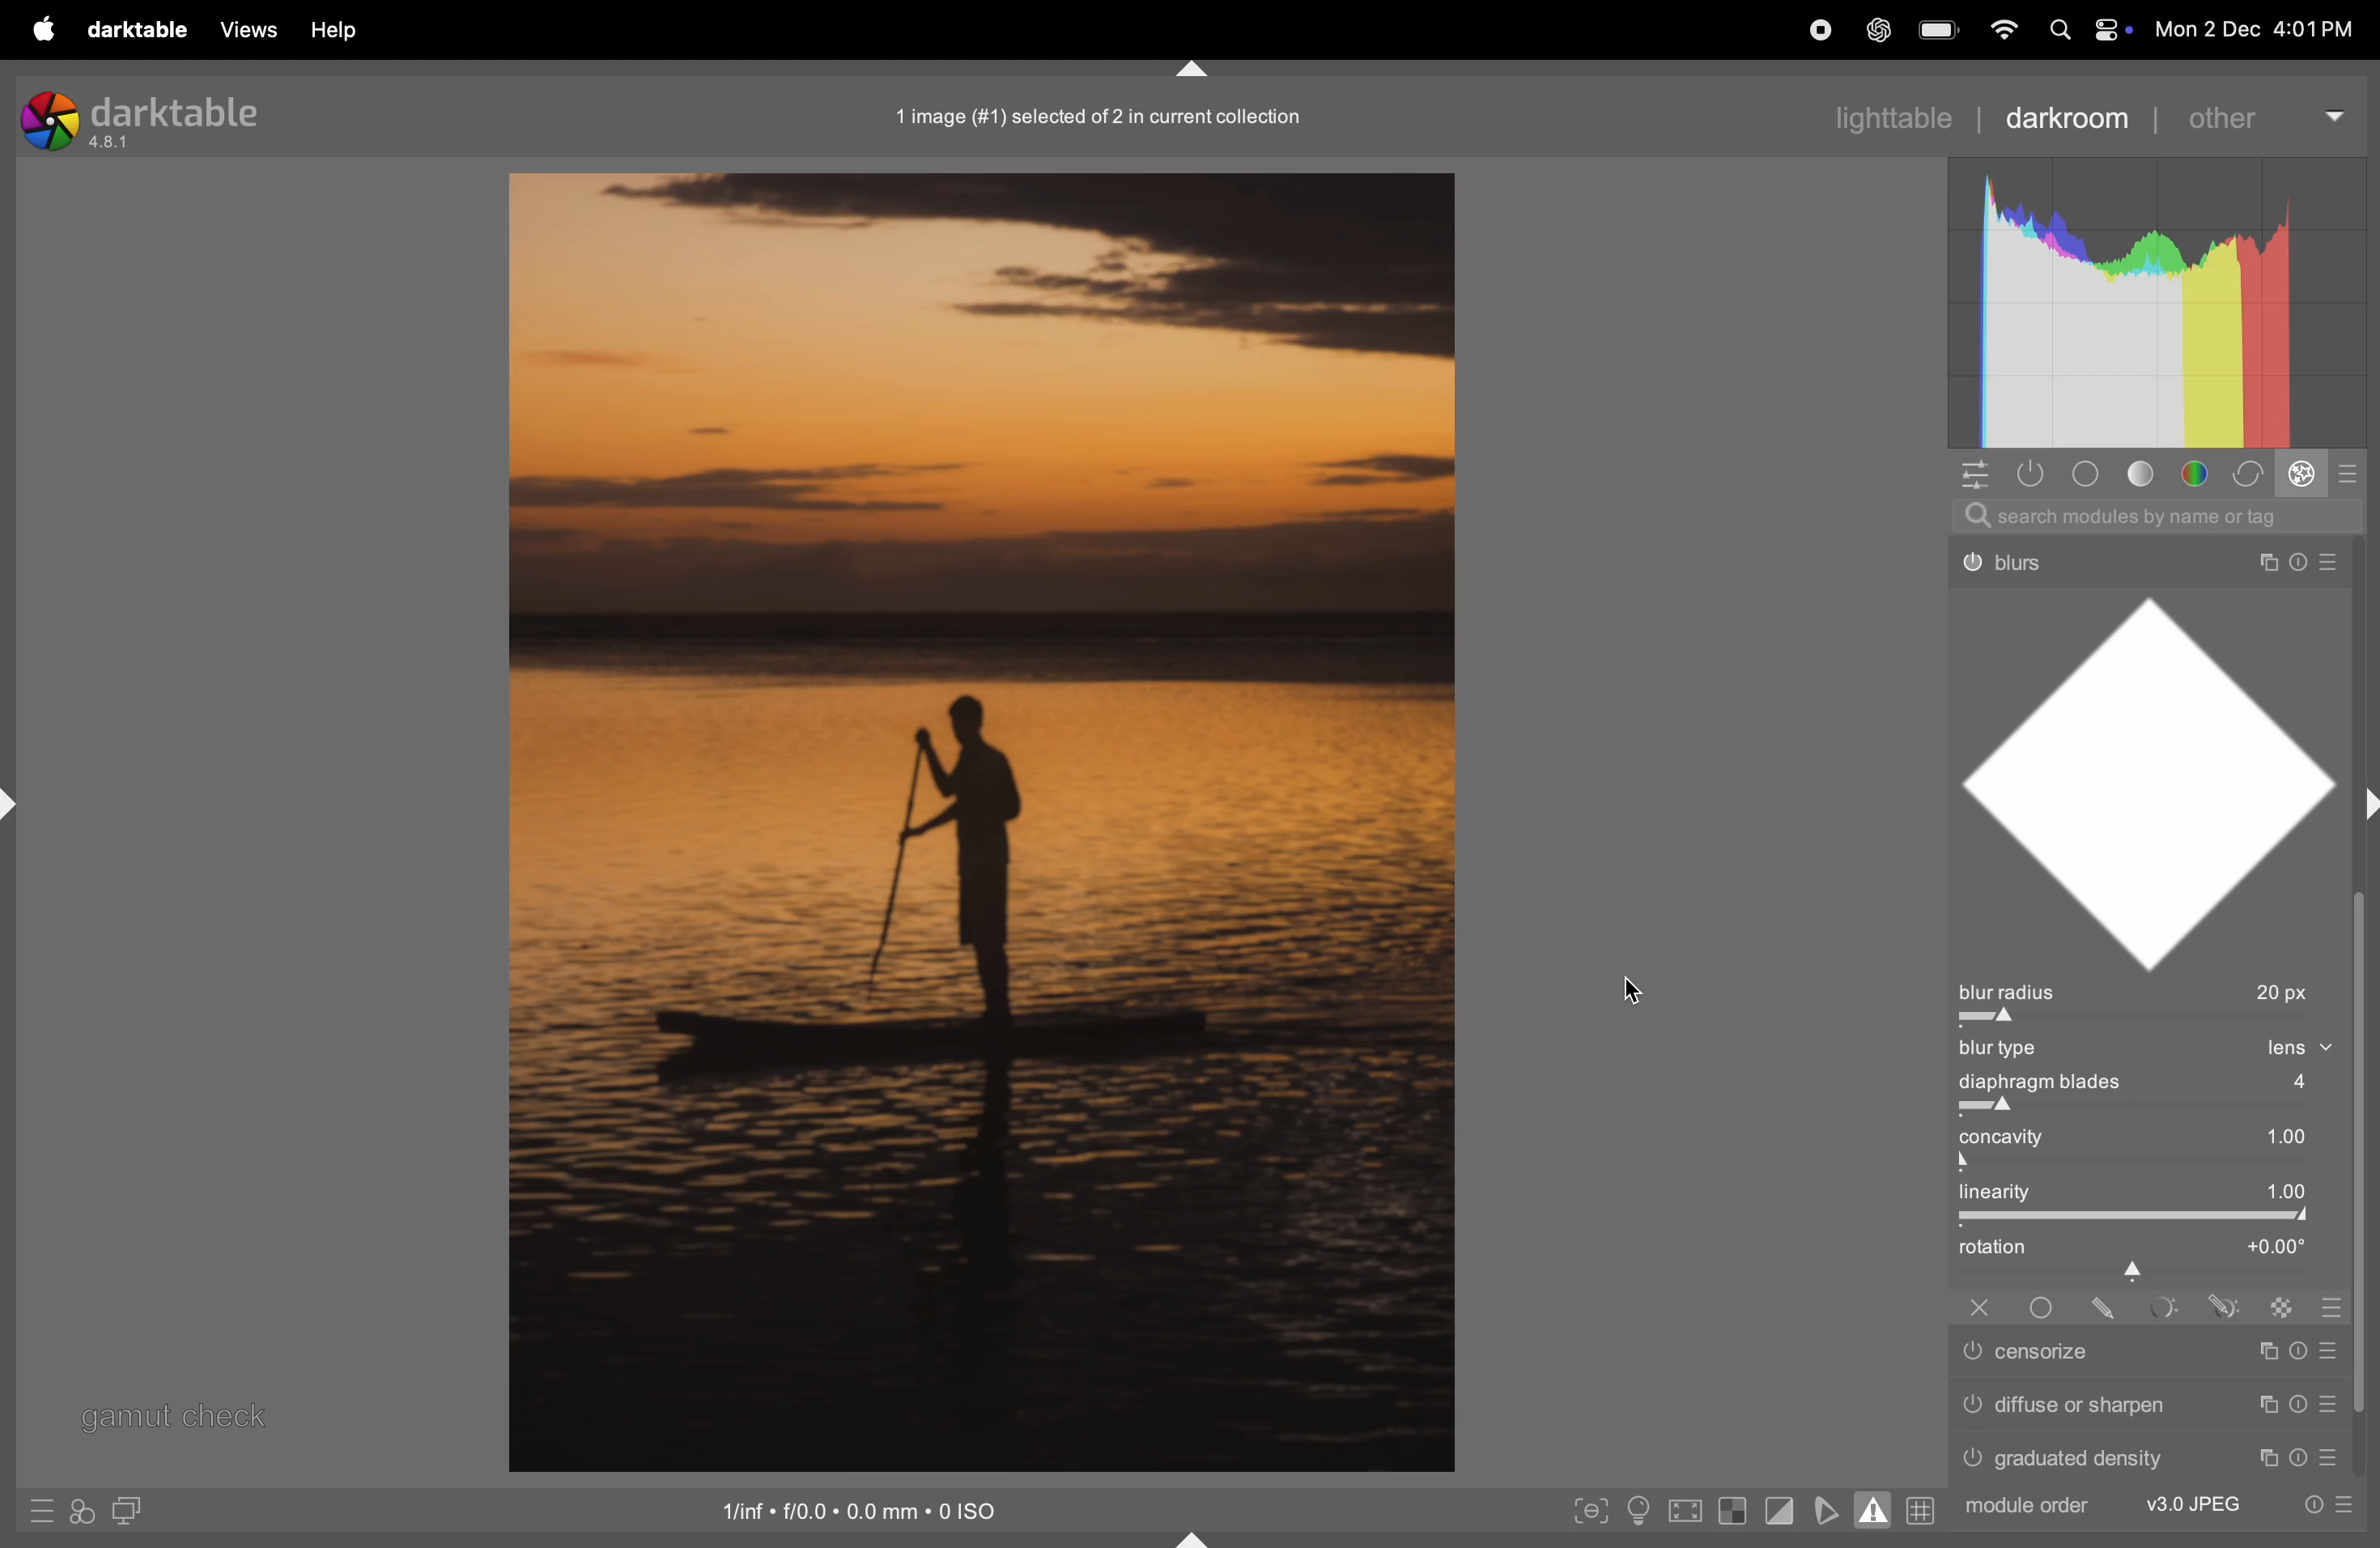  What do you see at coordinates (2150, 1355) in the screenshot?
I see `` at bounding box center [2150, 1355].